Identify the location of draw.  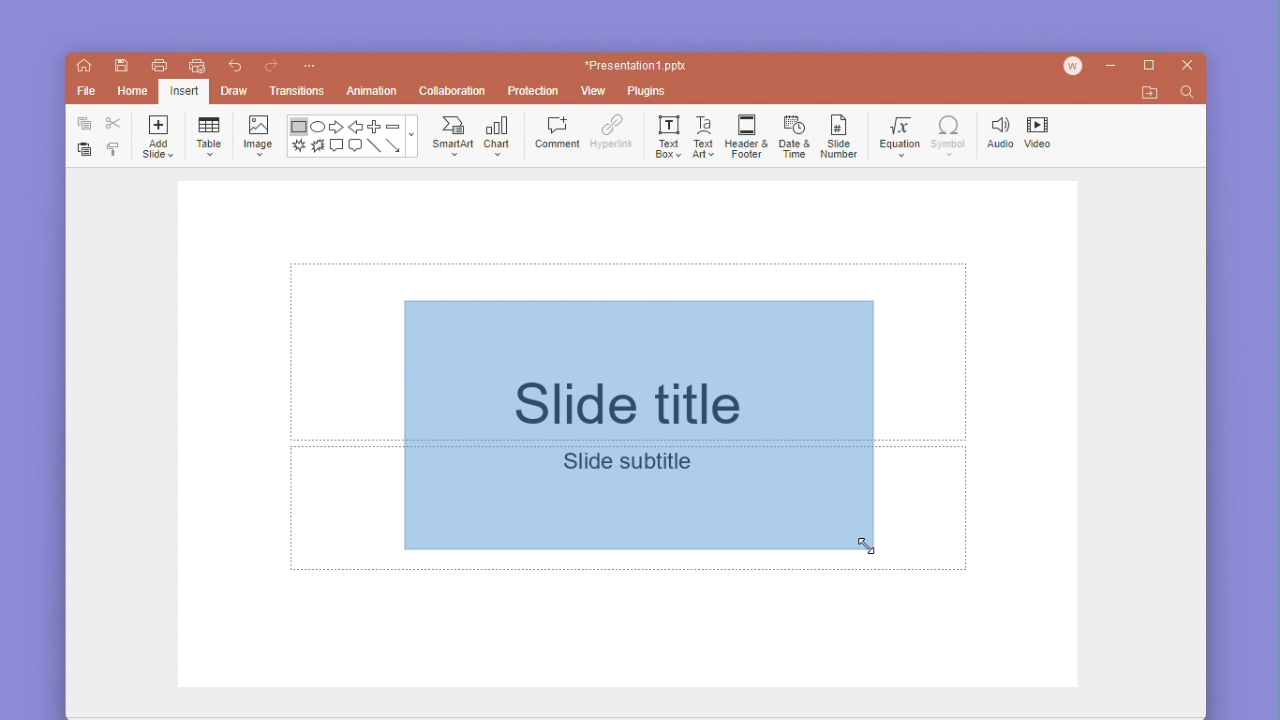
(235, 89).